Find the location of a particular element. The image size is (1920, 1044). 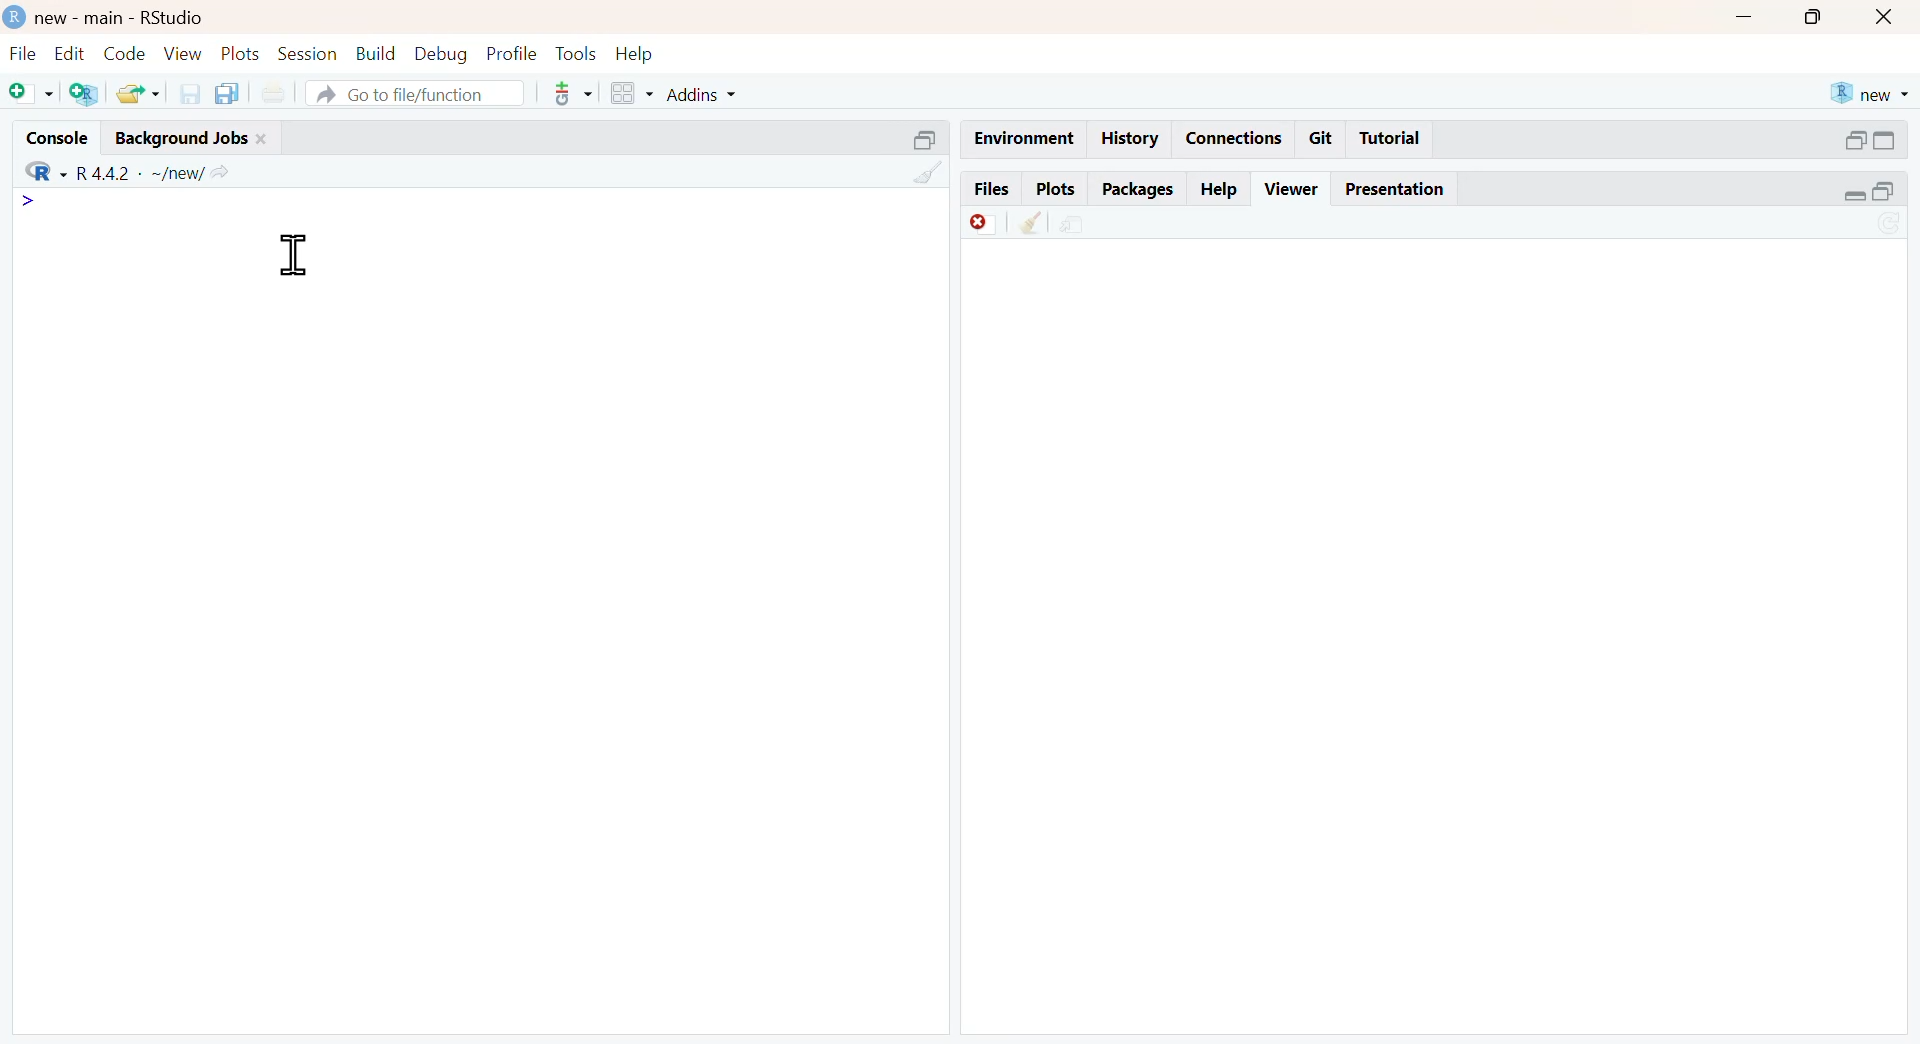

console is located at coordinates (57, 138).